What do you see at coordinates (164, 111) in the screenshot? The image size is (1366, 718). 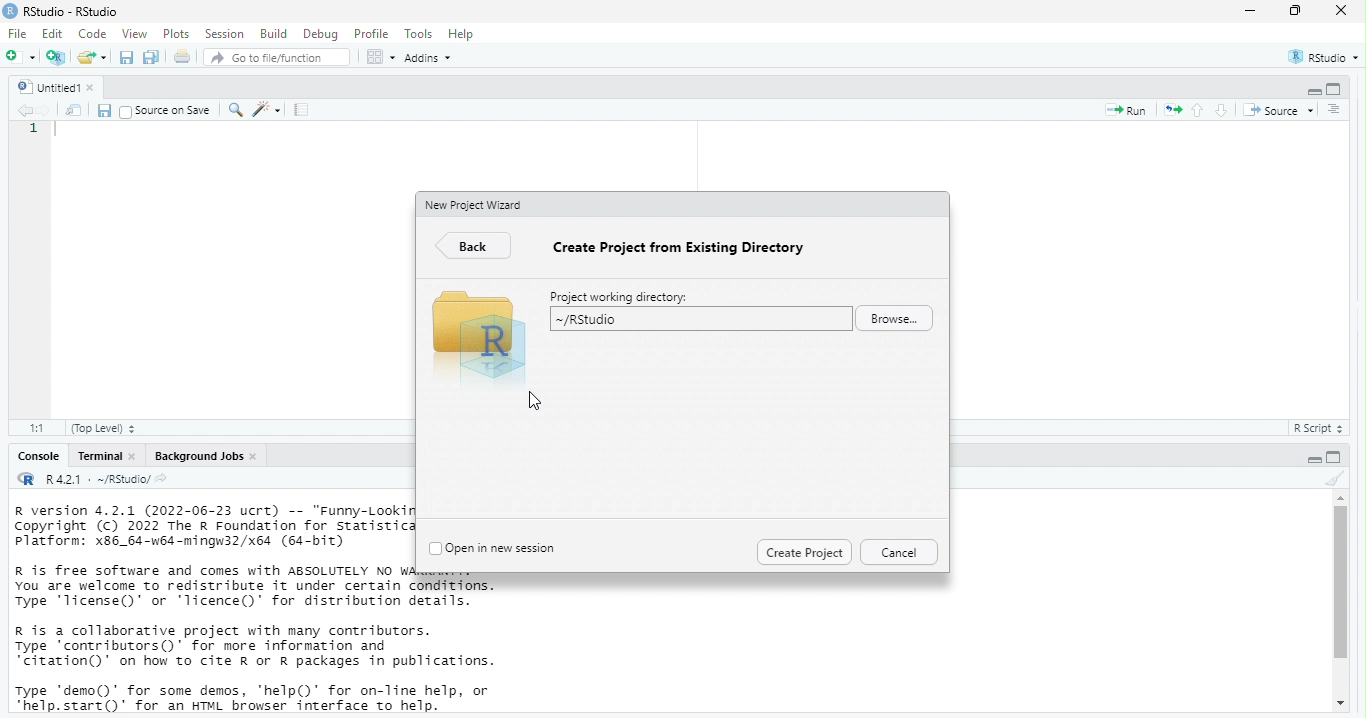 I see `source on save` at bounding box center [164, 111].